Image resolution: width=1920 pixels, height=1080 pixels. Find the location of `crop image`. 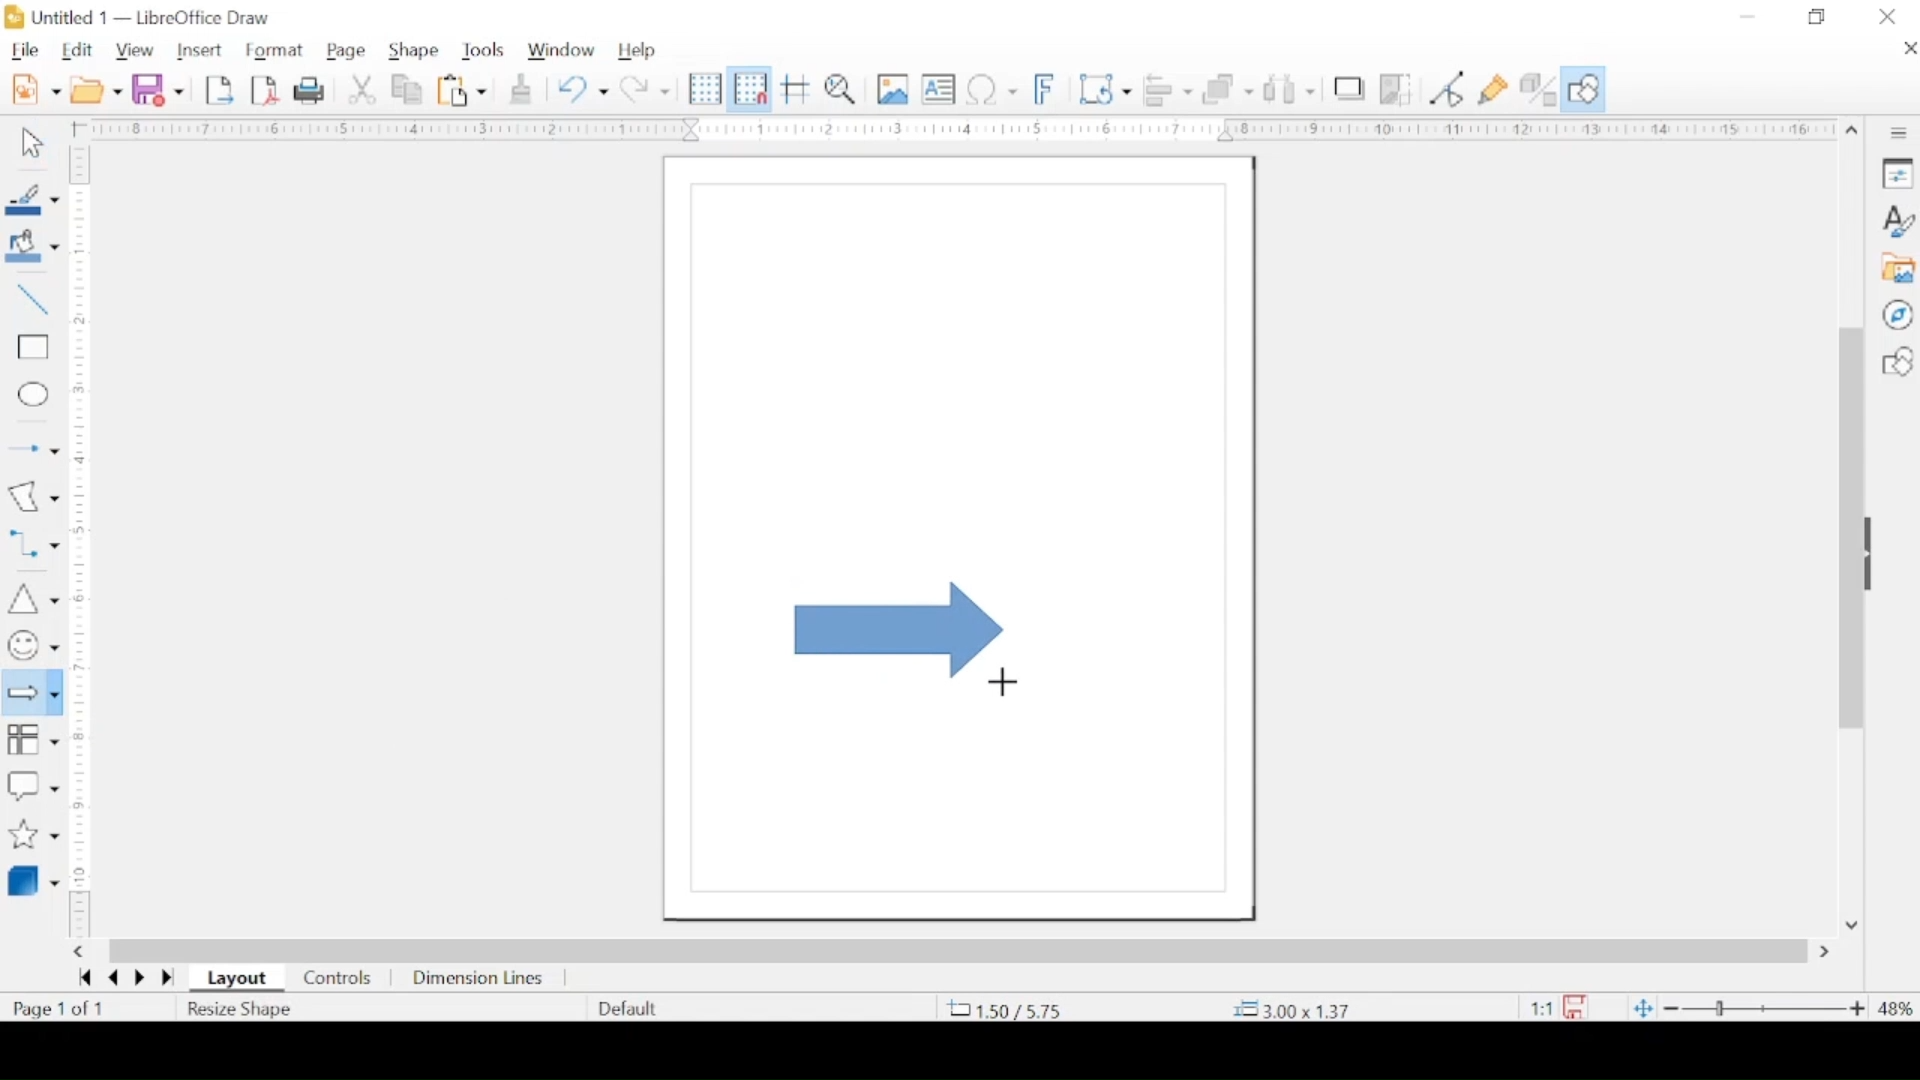

crop image is located at coordinates (1397, 88).